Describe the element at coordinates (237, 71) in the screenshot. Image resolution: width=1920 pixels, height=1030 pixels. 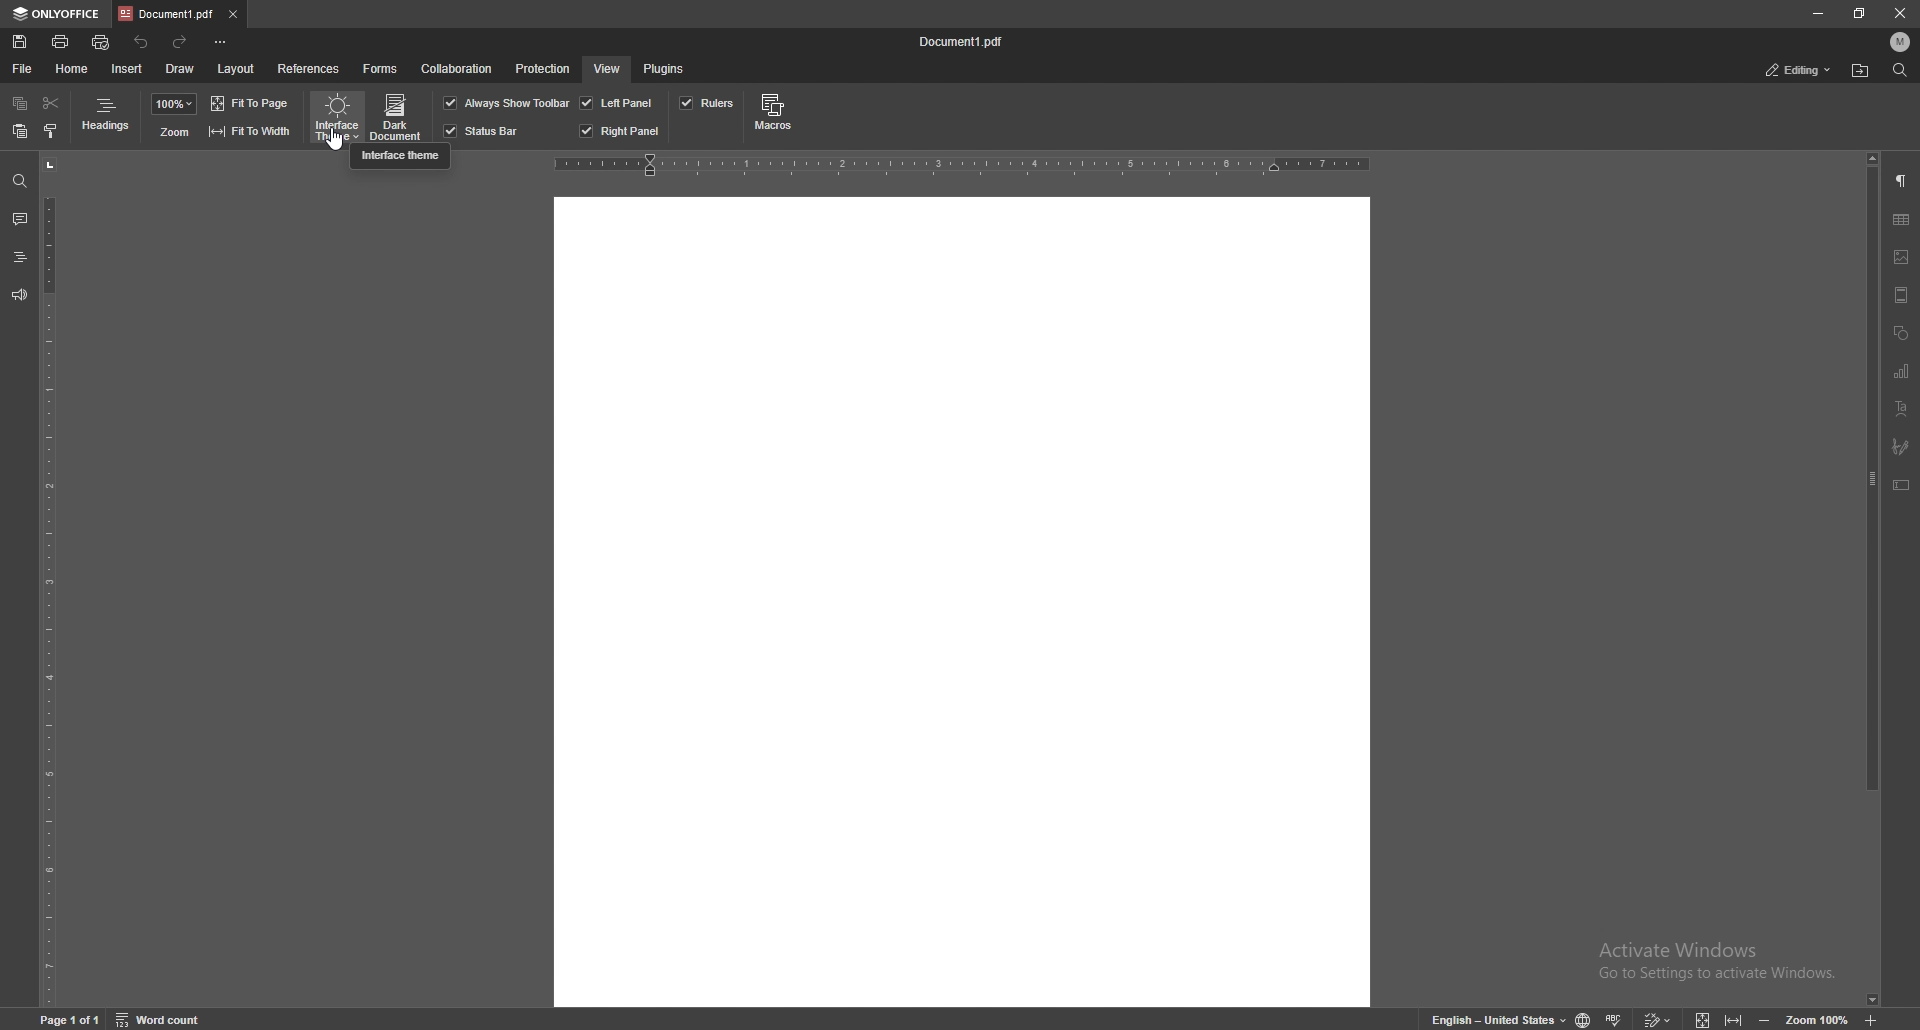
I see `layout` at that location.